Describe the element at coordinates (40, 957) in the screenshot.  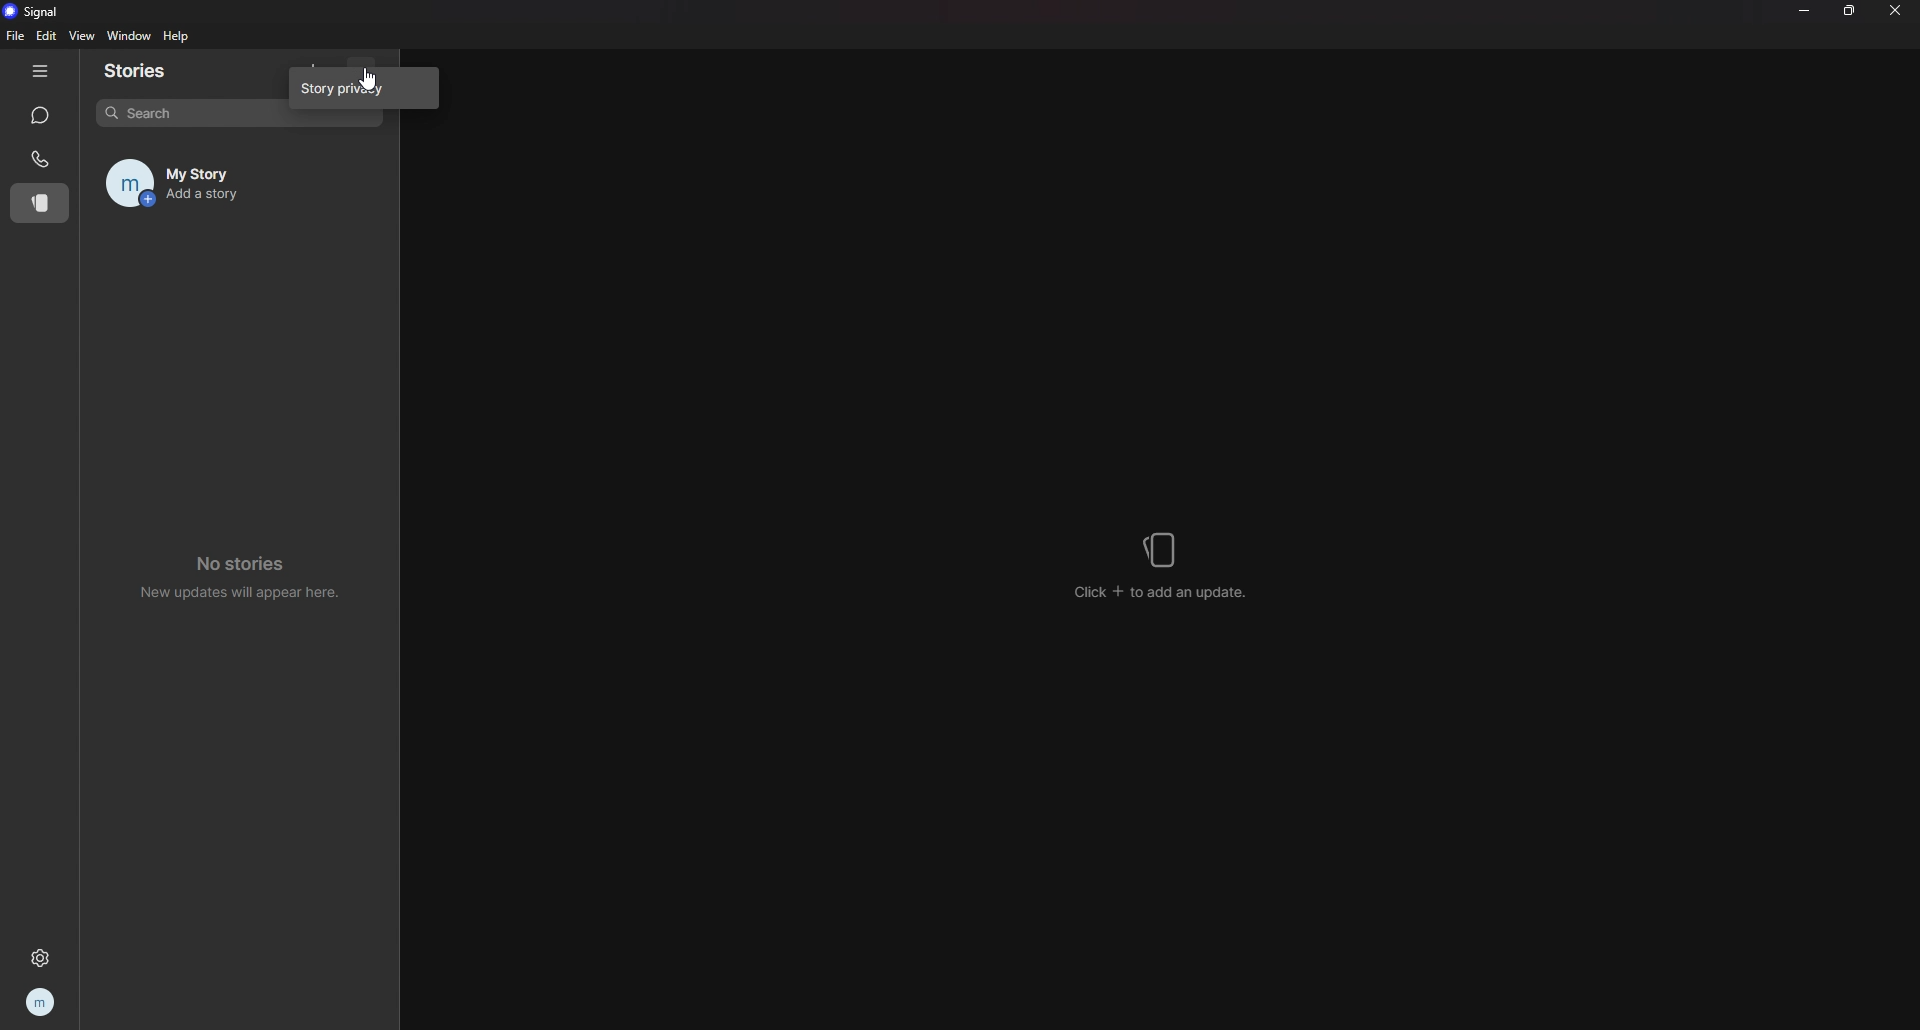
I see `settings` at that location.